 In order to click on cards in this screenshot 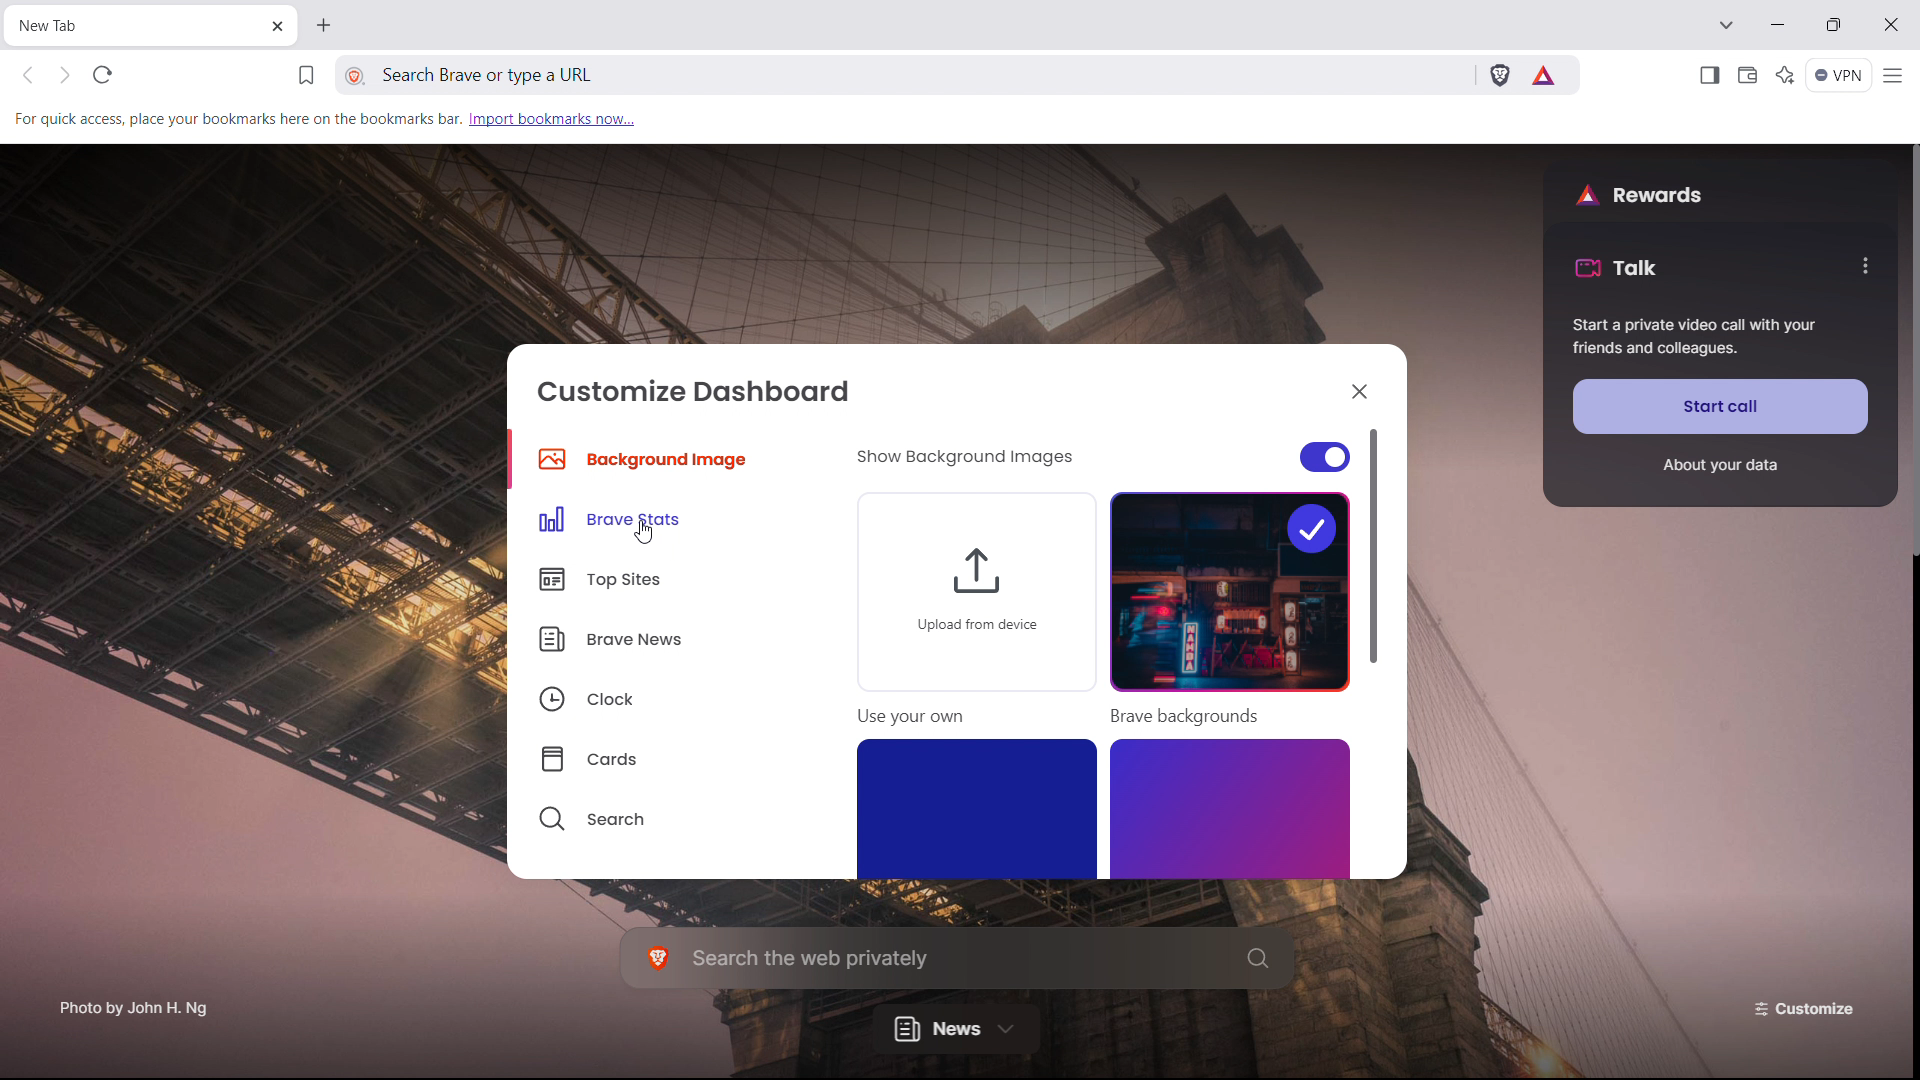, I will do `click(669, 753)`.